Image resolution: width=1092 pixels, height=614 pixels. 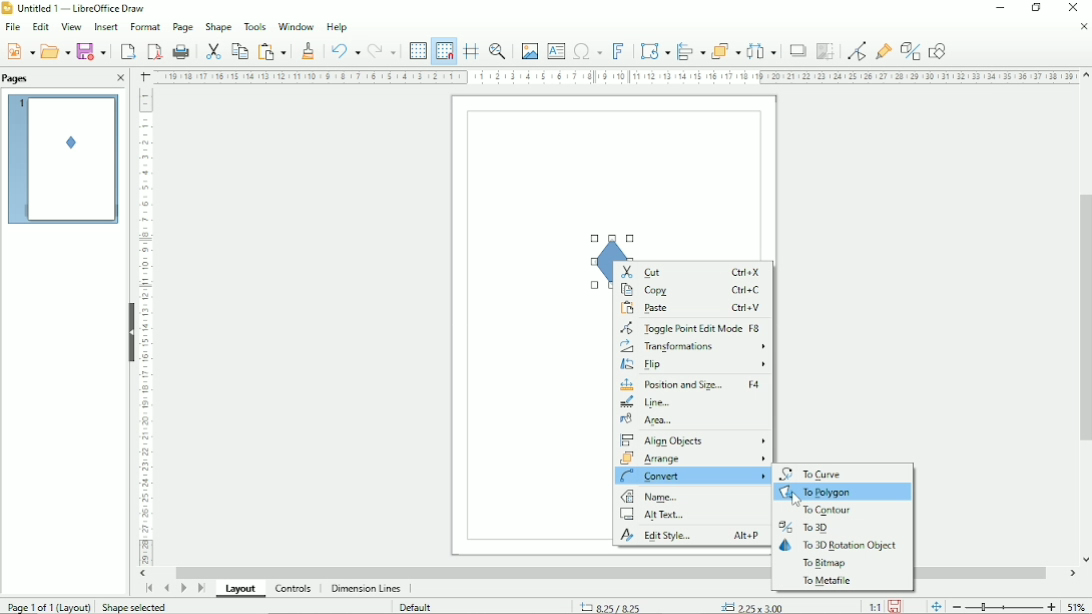 What do you see at coordinates (1037, 8) in the screenshot?
I see `Restore down` at bounding box center [1037, 8].